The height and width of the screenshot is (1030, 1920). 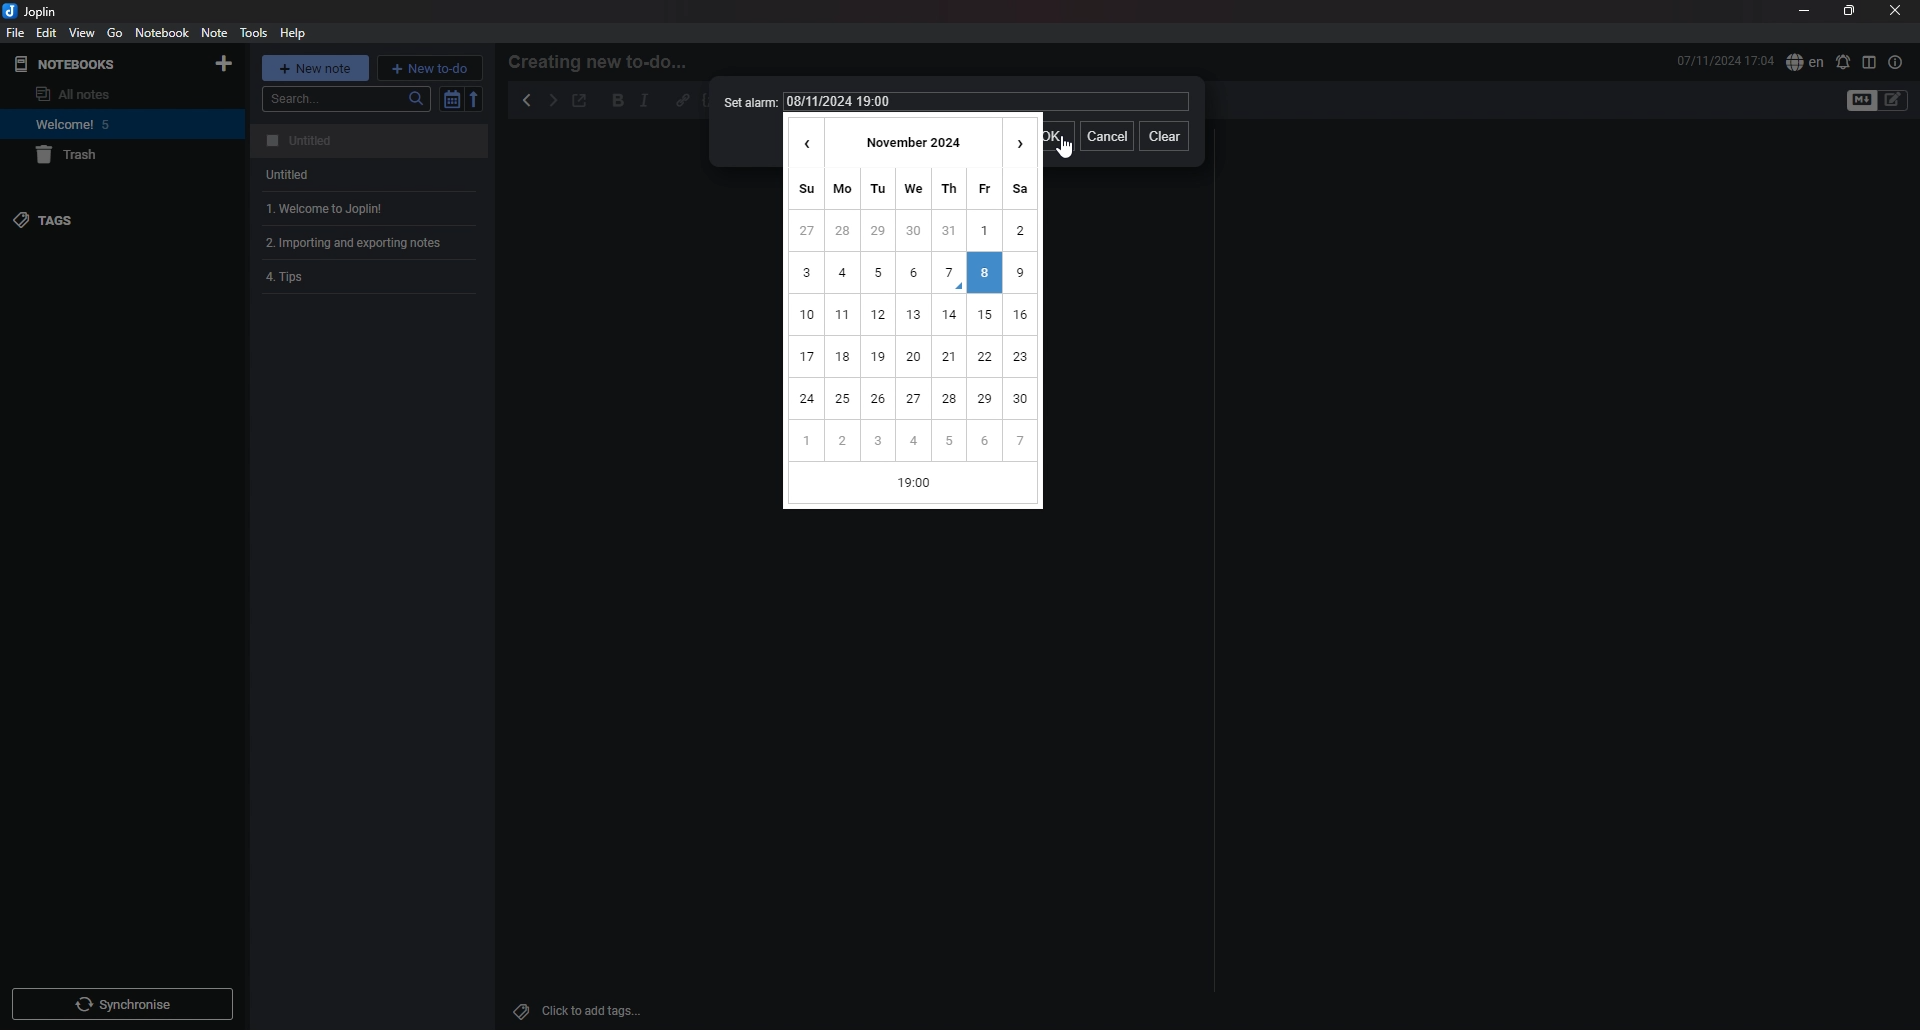 What do you see at coordinates (1844, 61) in the screenshot?
I see `set alarm` at bounding box center [1844, 61].